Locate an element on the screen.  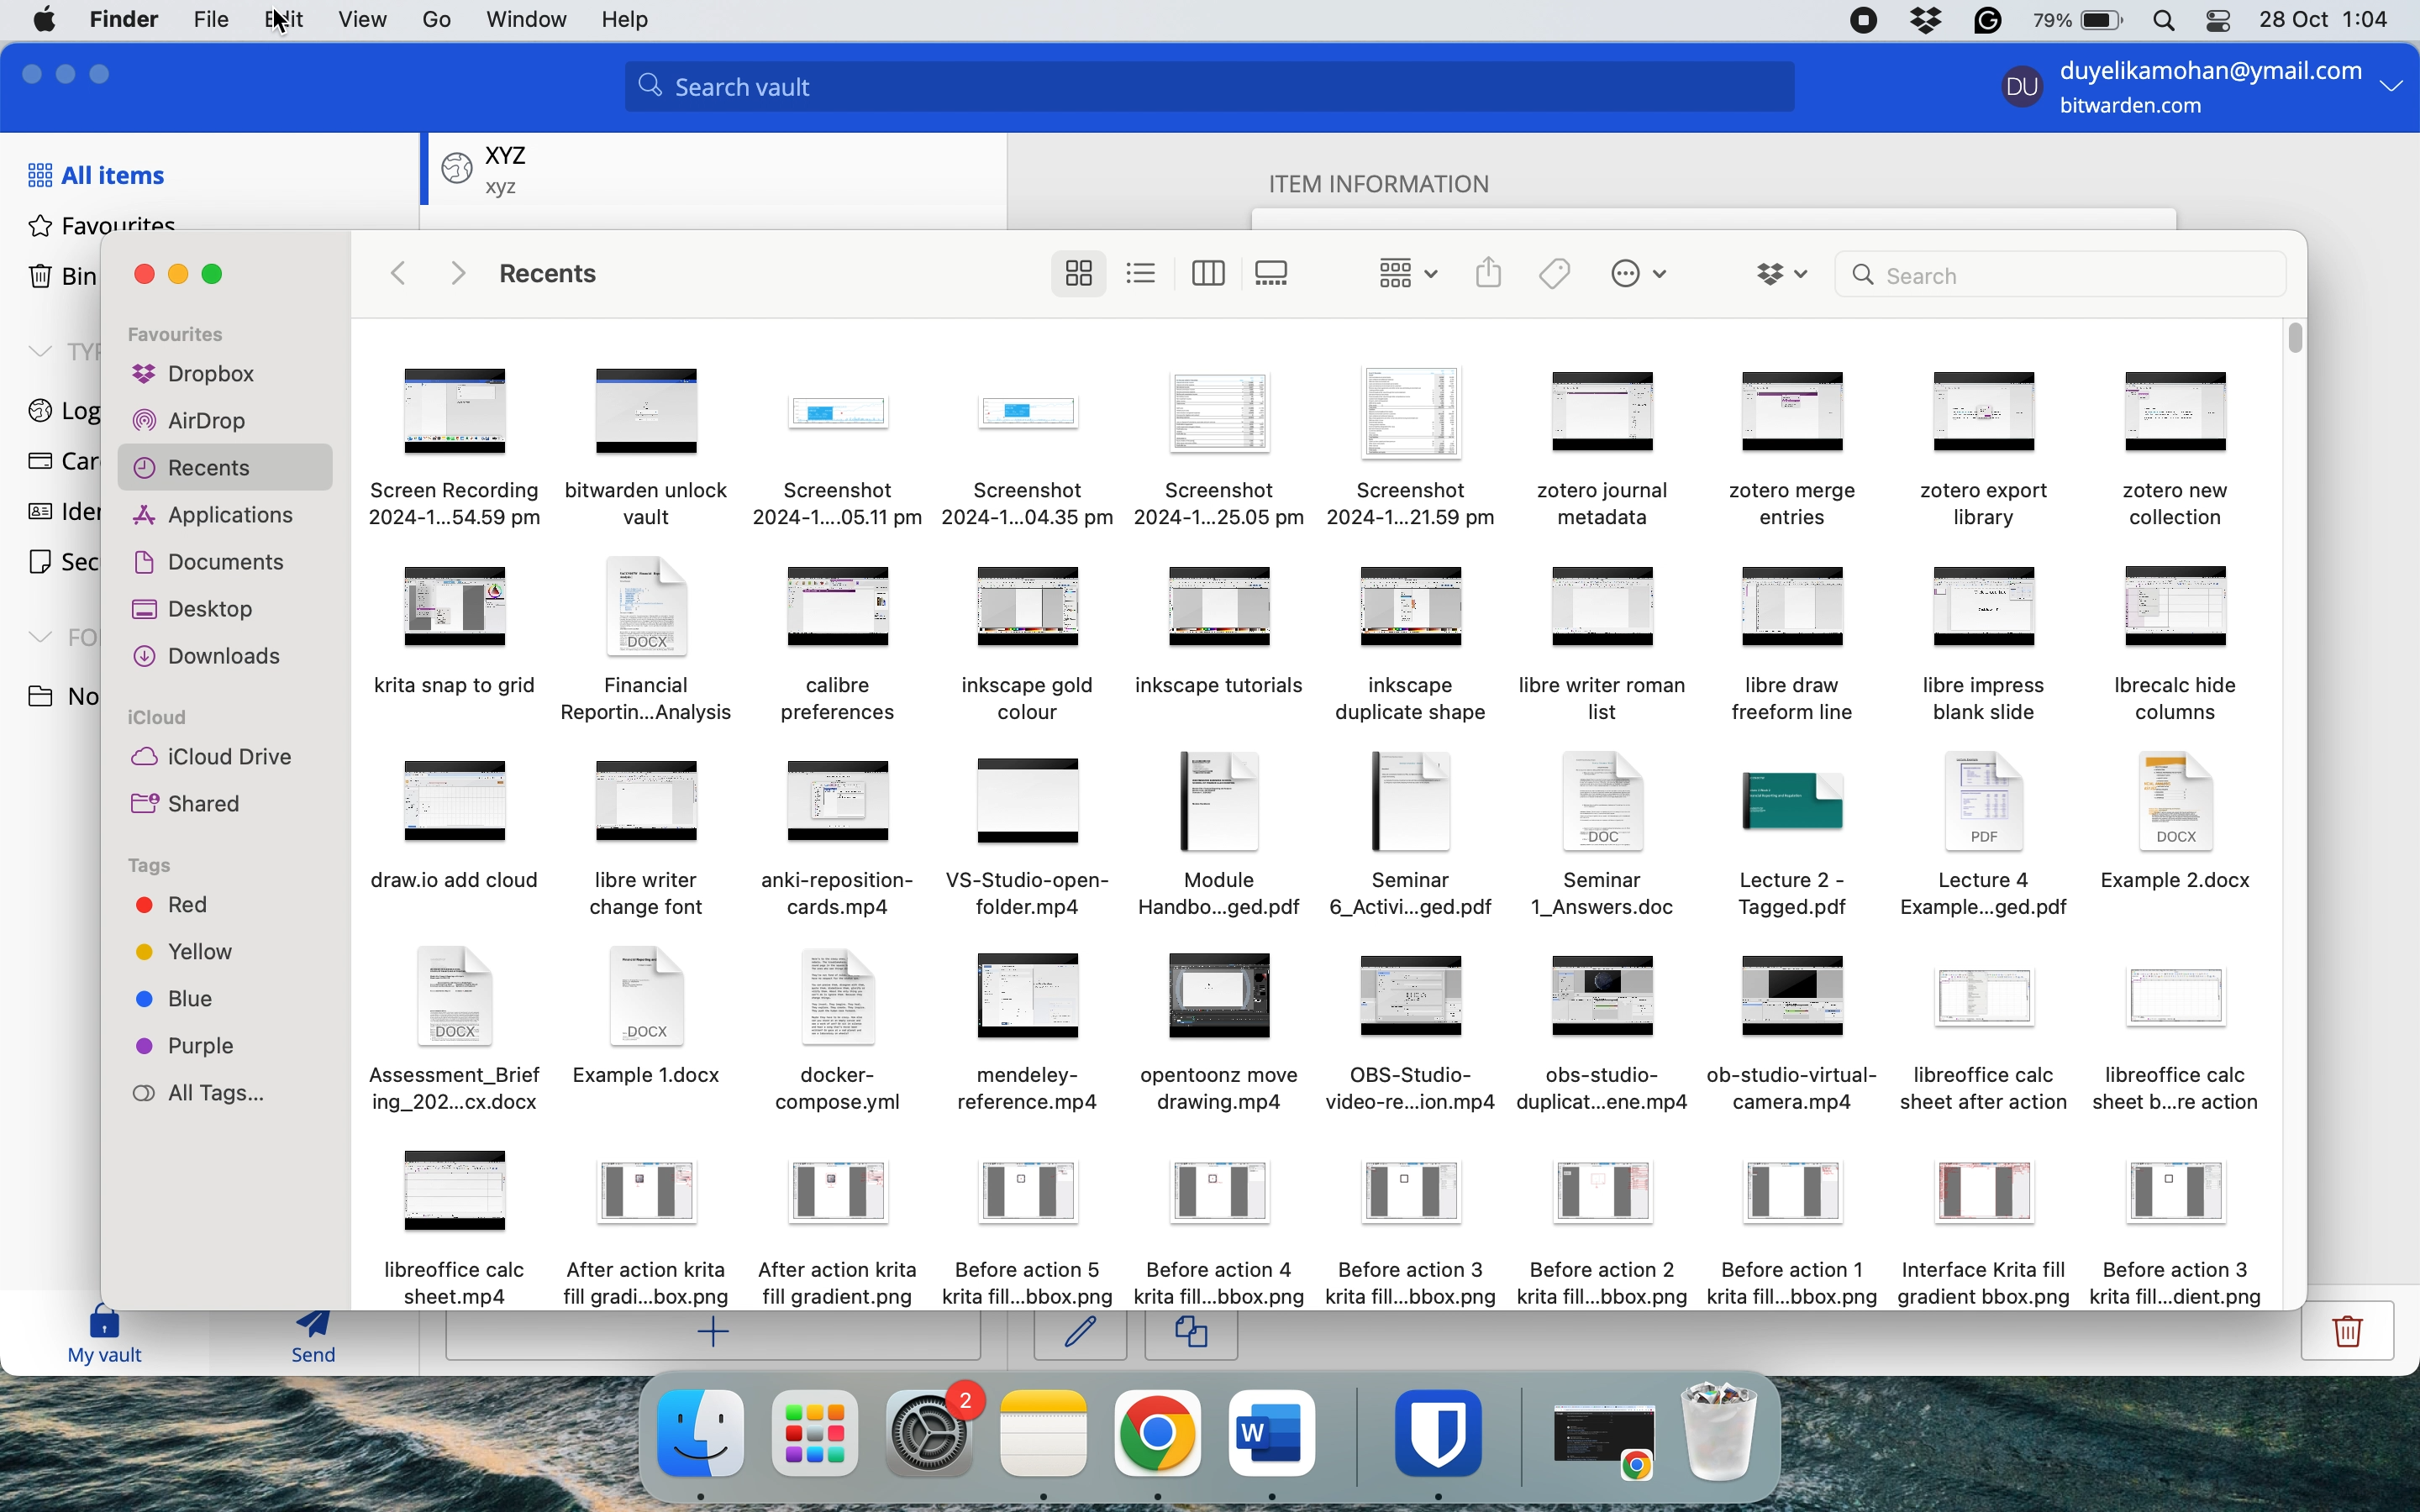
vertical scroll bar is located at coordinates (2295, 340).